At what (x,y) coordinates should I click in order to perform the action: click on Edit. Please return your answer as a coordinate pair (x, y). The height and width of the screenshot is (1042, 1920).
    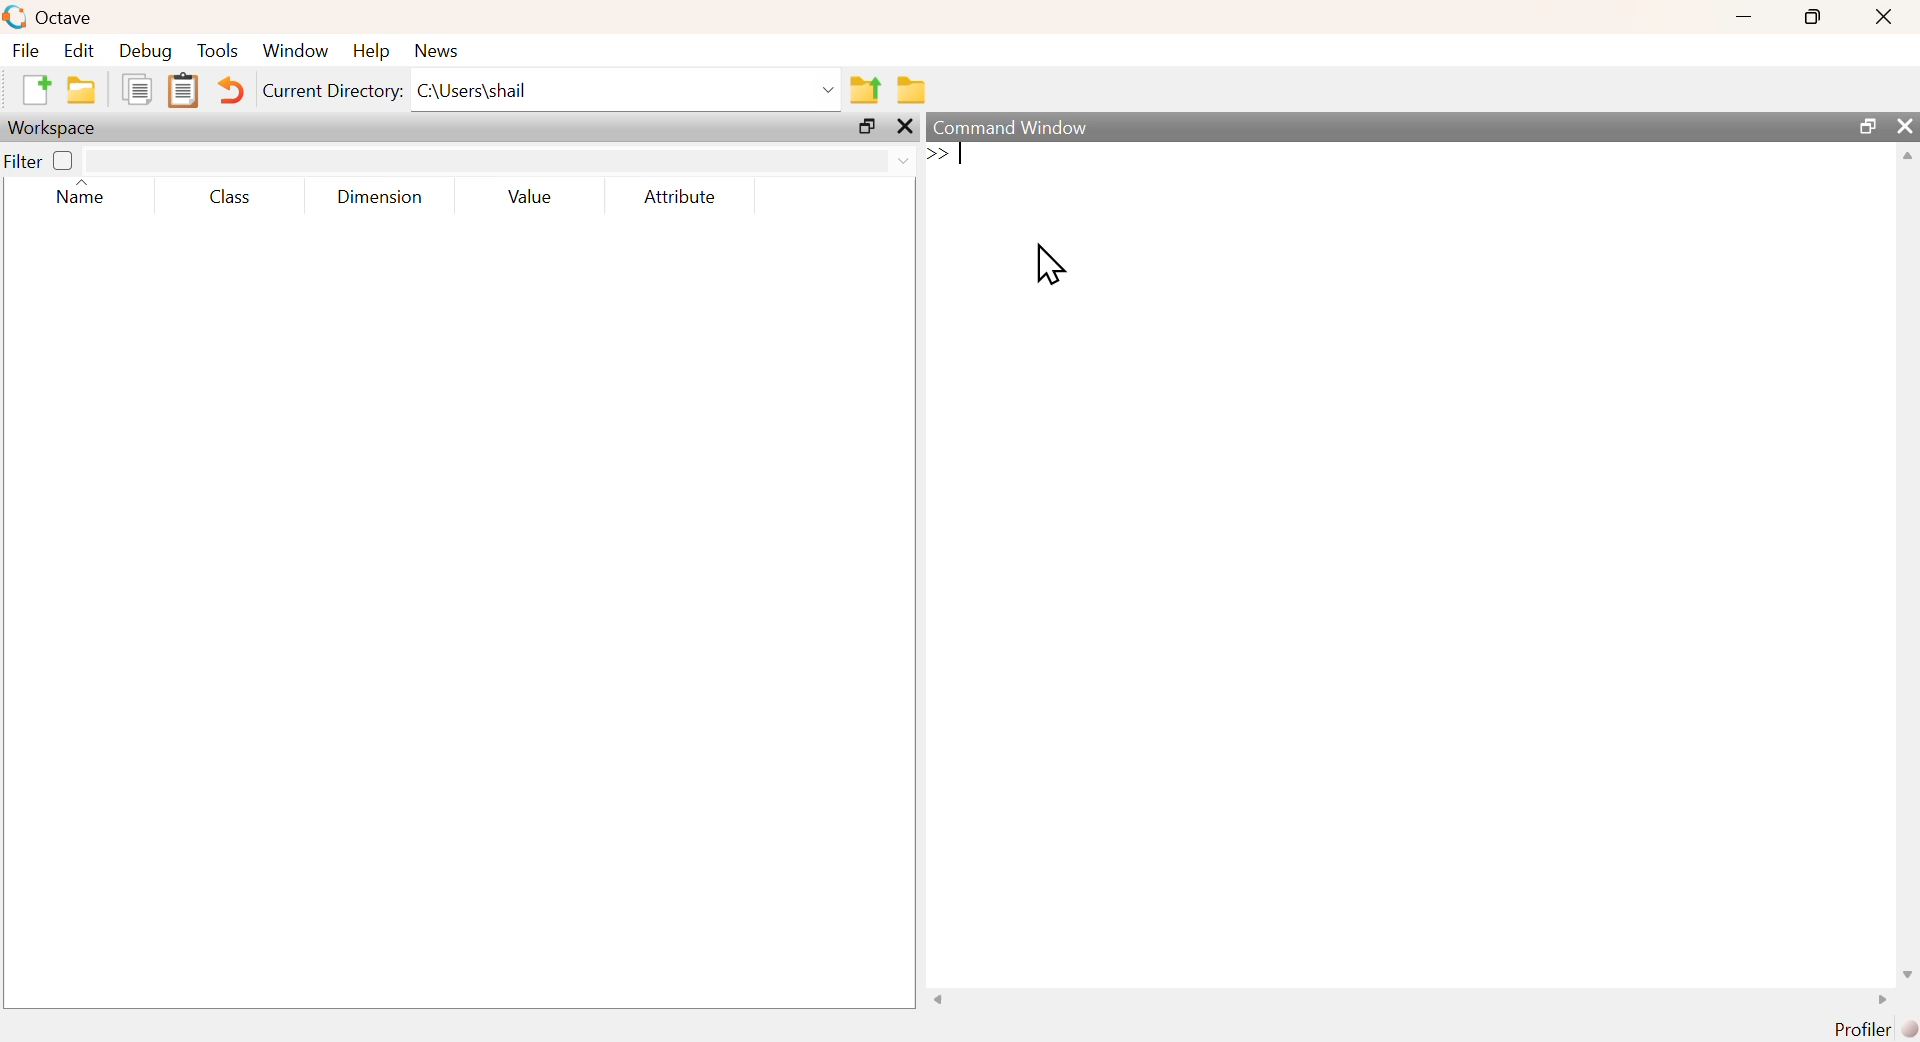
    Looking at the image, I should click on (79, 50).